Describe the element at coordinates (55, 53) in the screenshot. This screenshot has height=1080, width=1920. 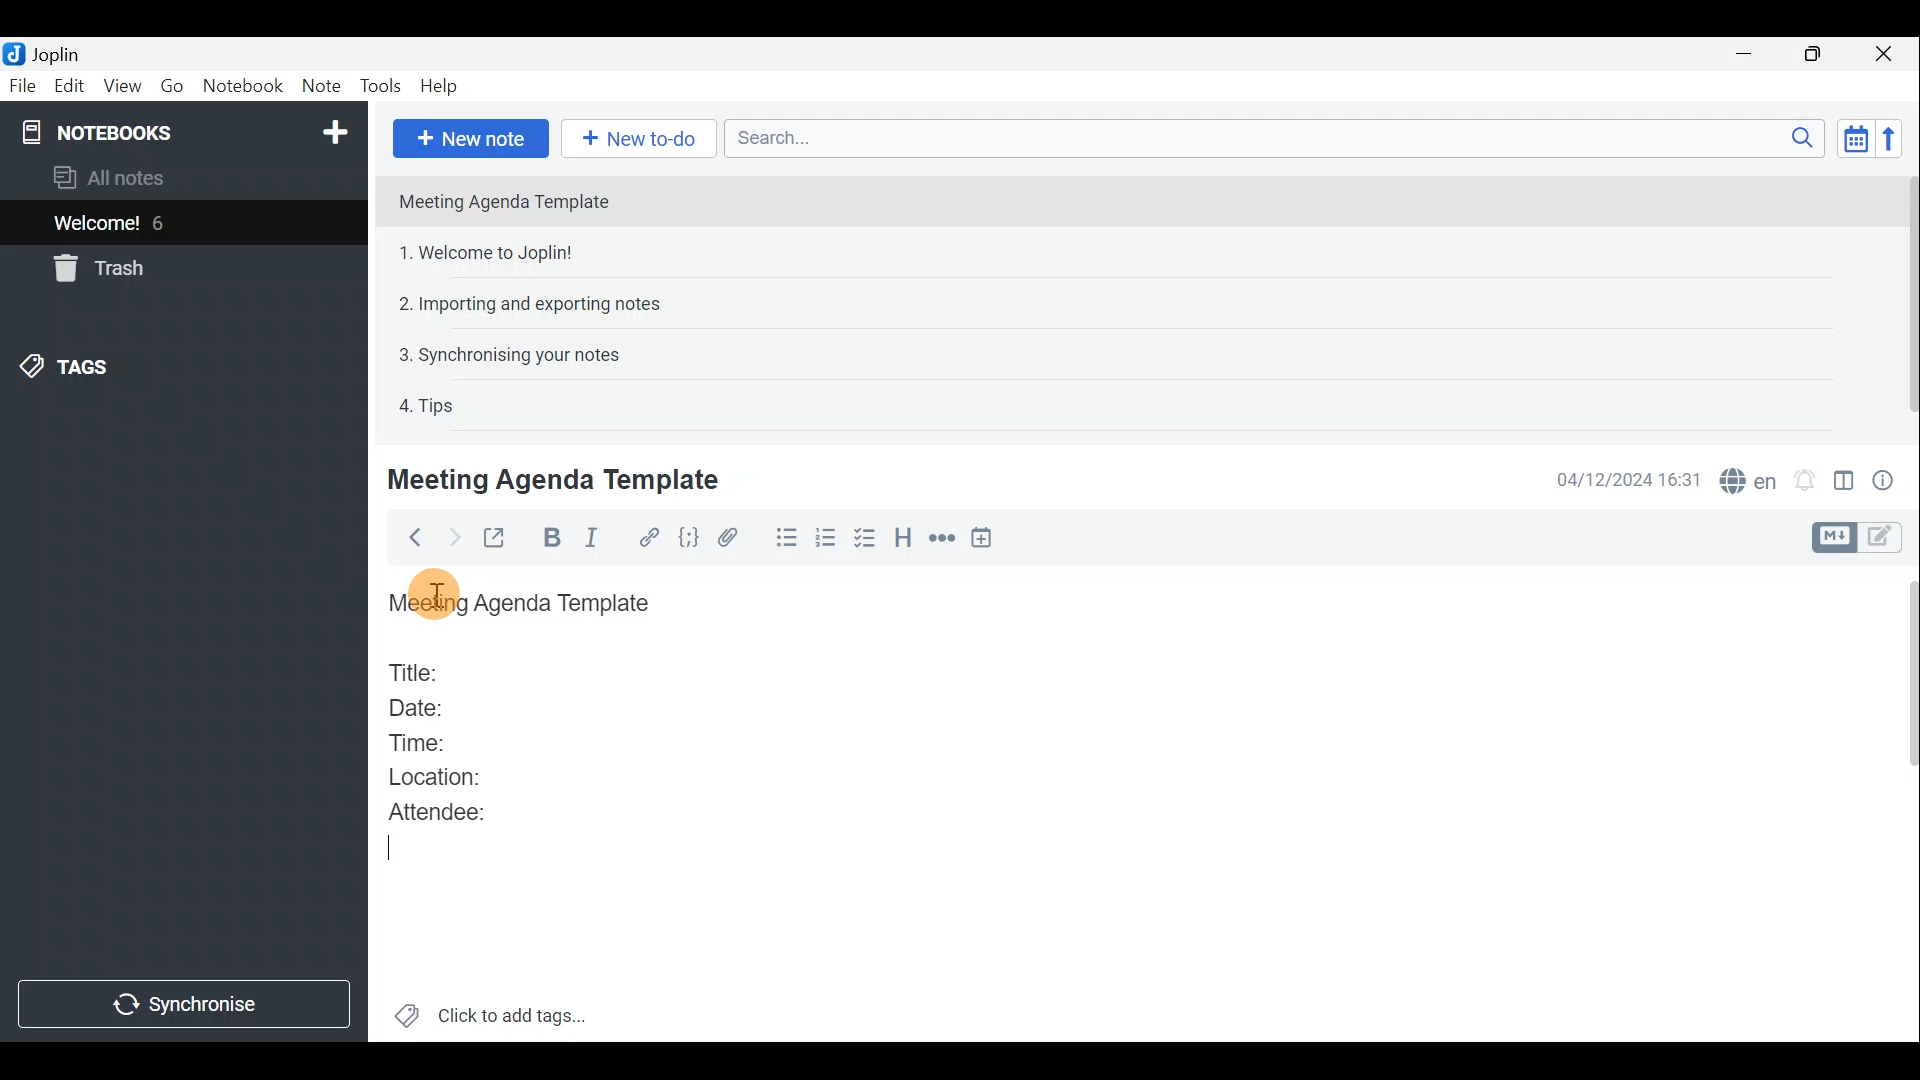
I see `Joplin` at that location.